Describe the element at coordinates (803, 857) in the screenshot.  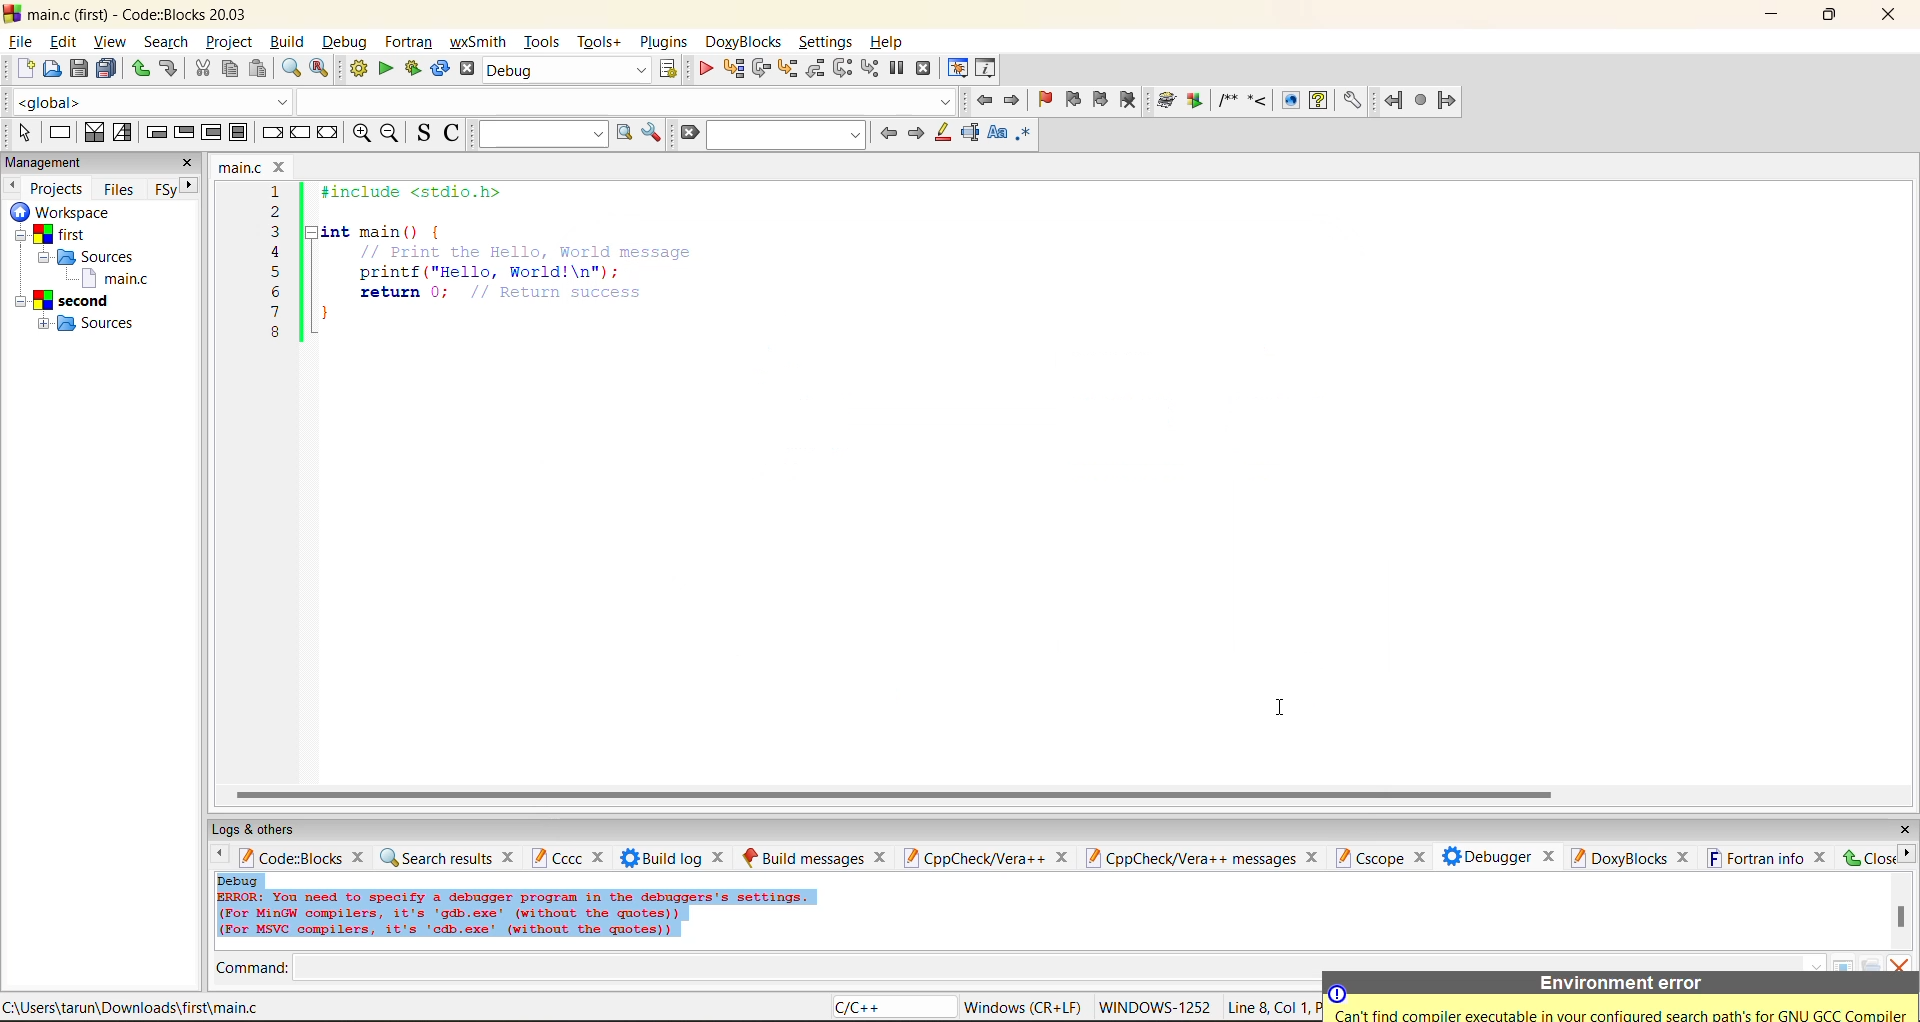
I see `build messages` at that location.